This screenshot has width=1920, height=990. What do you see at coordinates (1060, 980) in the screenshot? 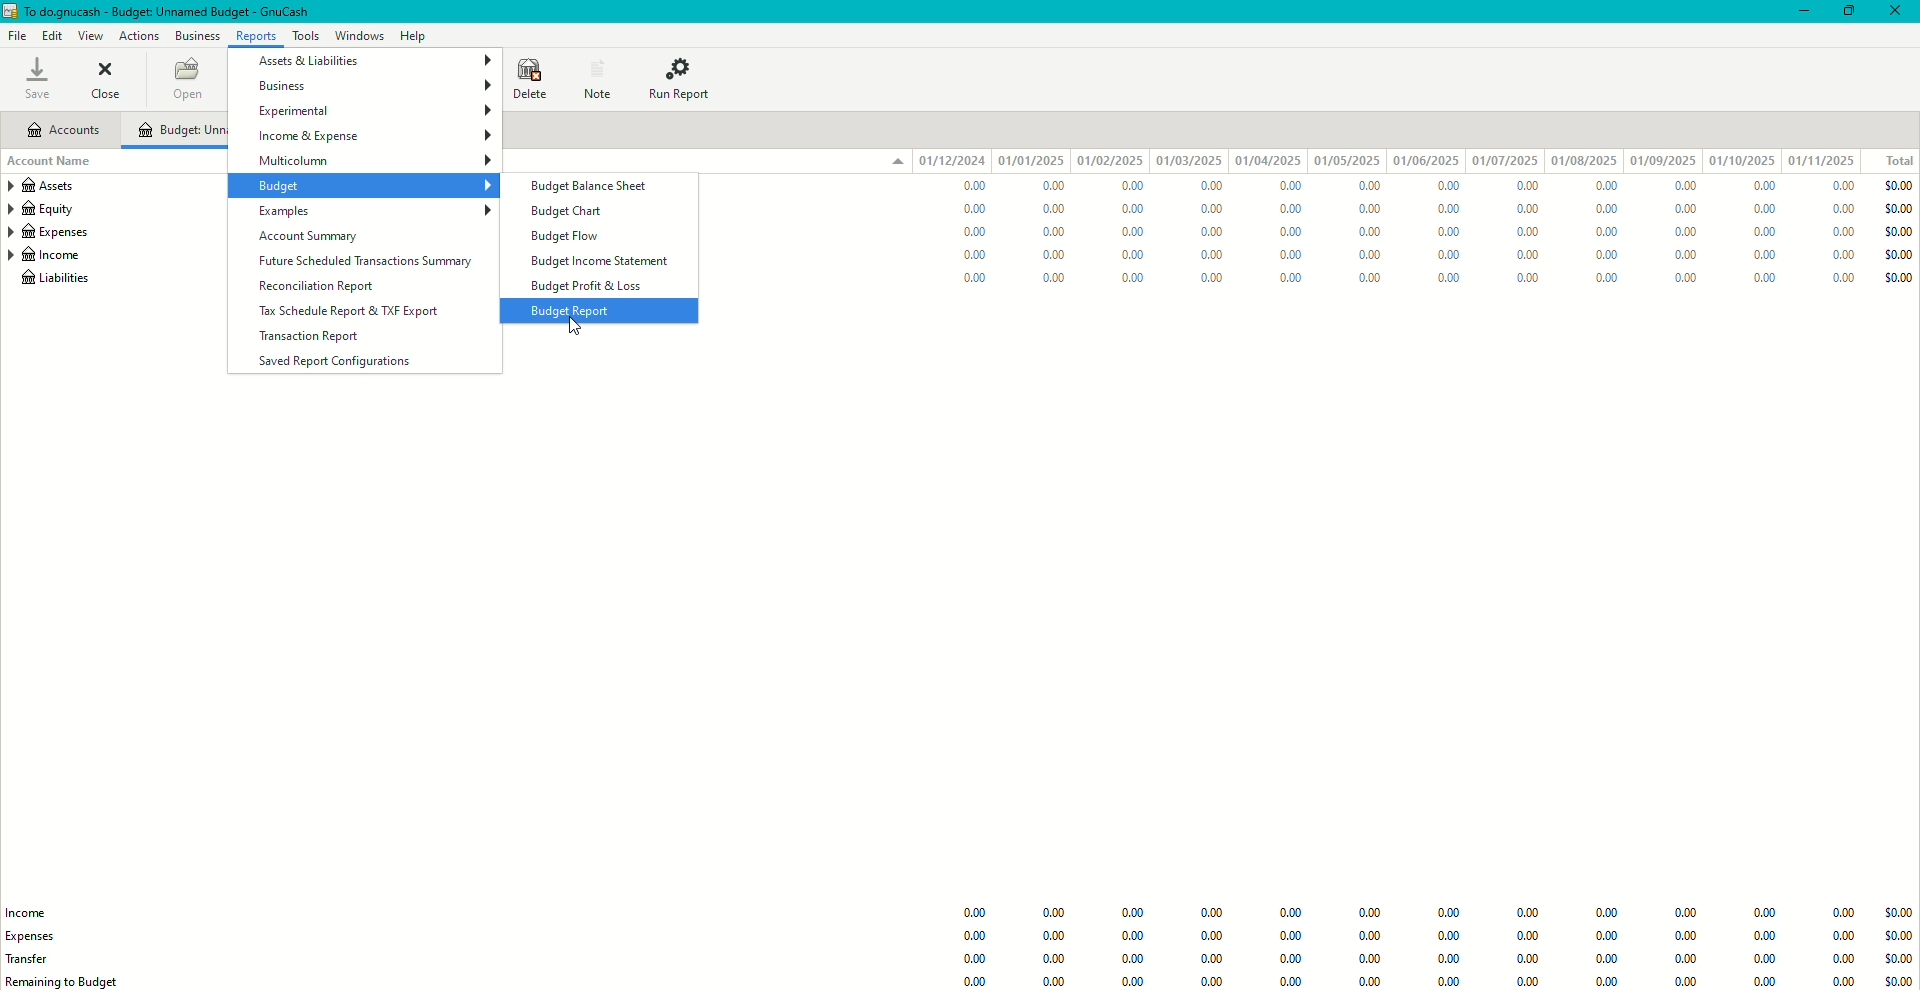
I see `0.00` at bounding box center [1060, 980].